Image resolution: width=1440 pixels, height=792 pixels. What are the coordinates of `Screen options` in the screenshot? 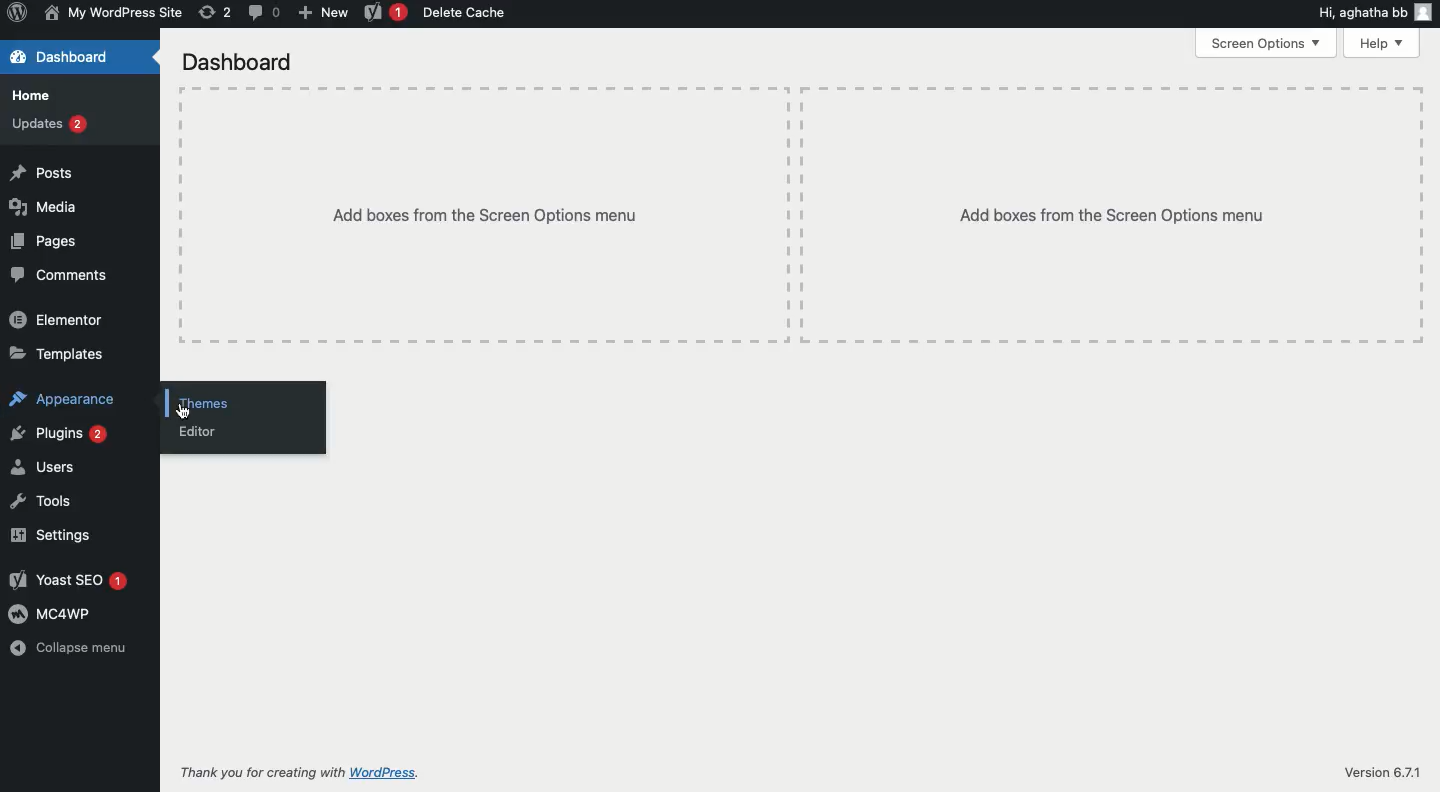 It's located at (1270, 44).